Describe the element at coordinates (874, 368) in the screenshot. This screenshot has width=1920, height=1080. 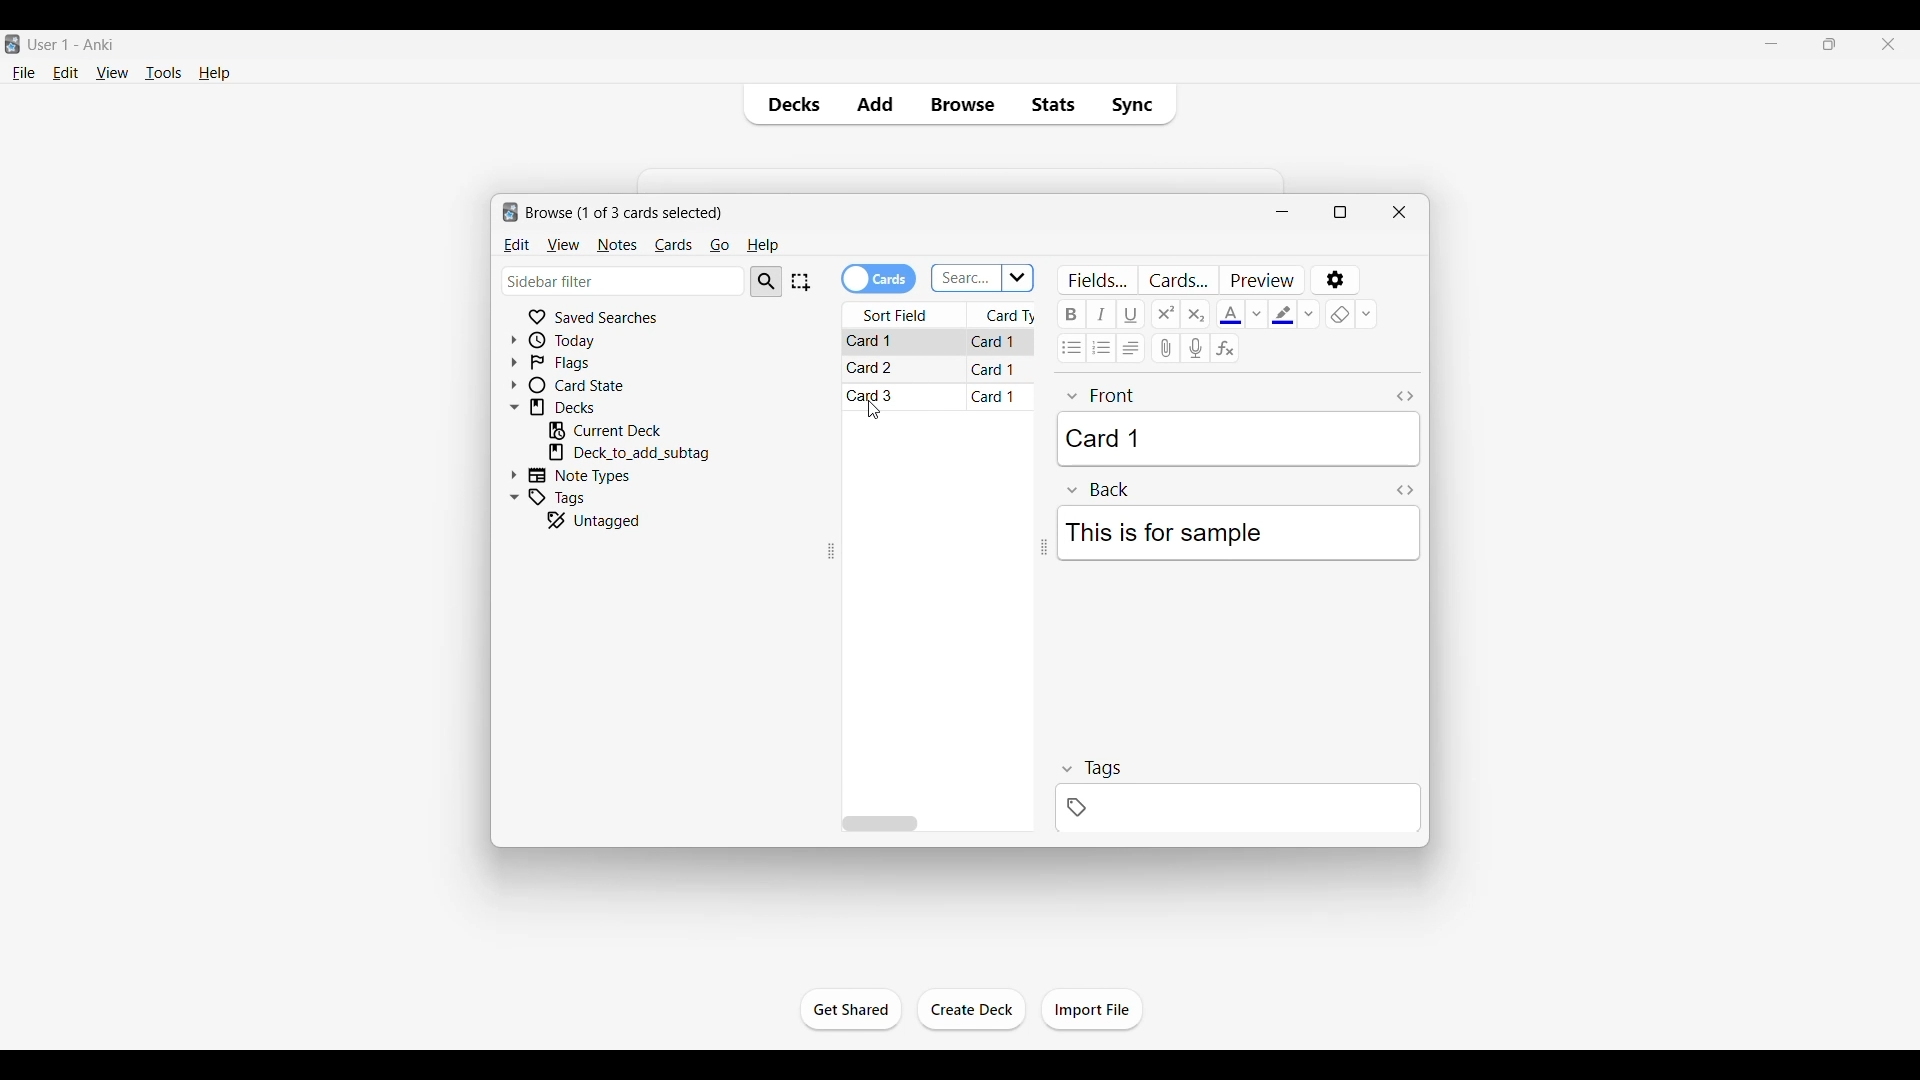
I see `Card 2` at that location.